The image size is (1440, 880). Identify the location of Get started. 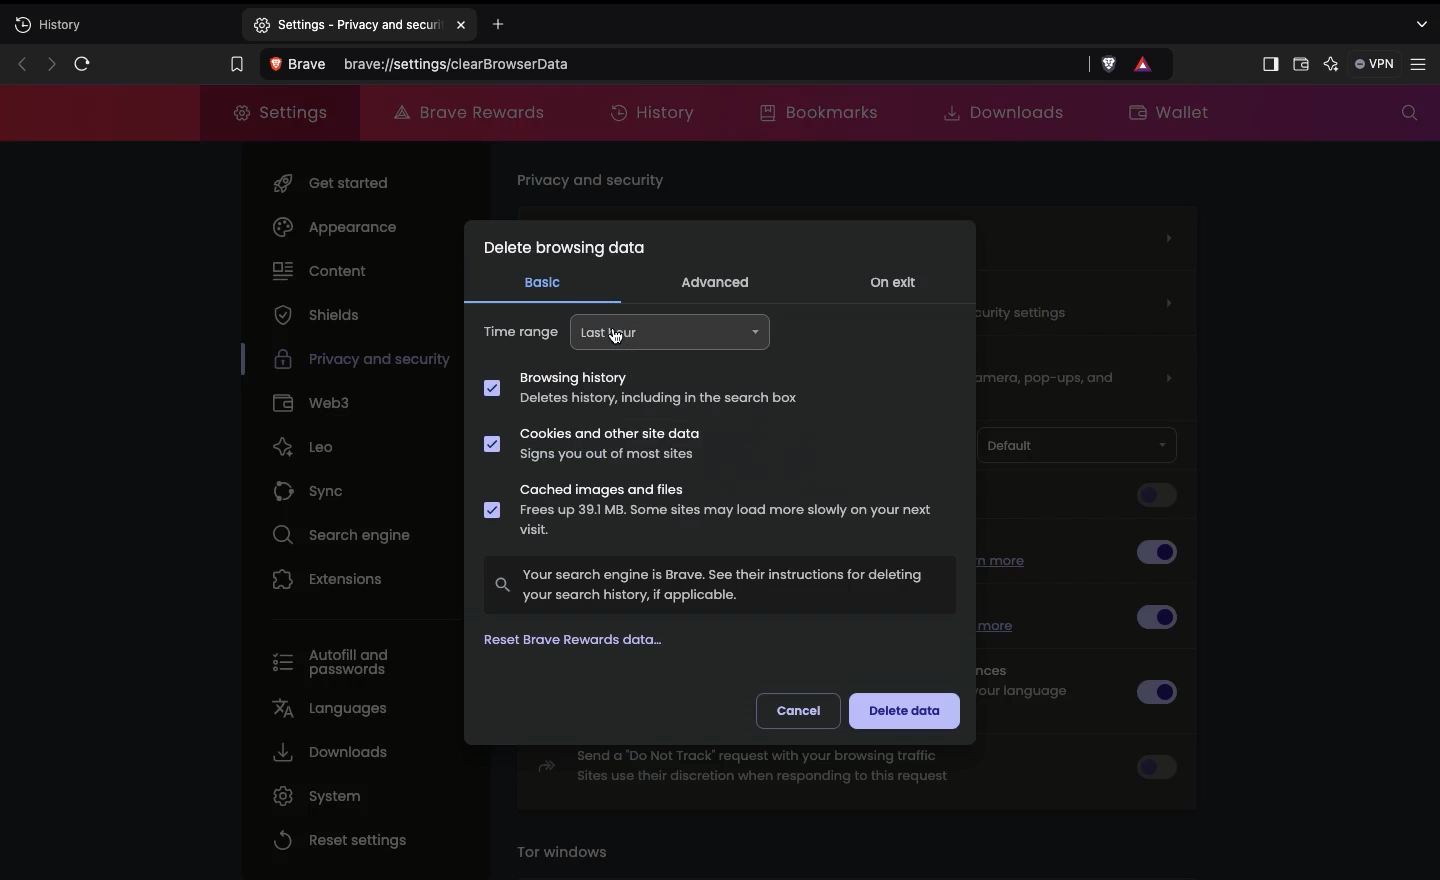
(332, 185).